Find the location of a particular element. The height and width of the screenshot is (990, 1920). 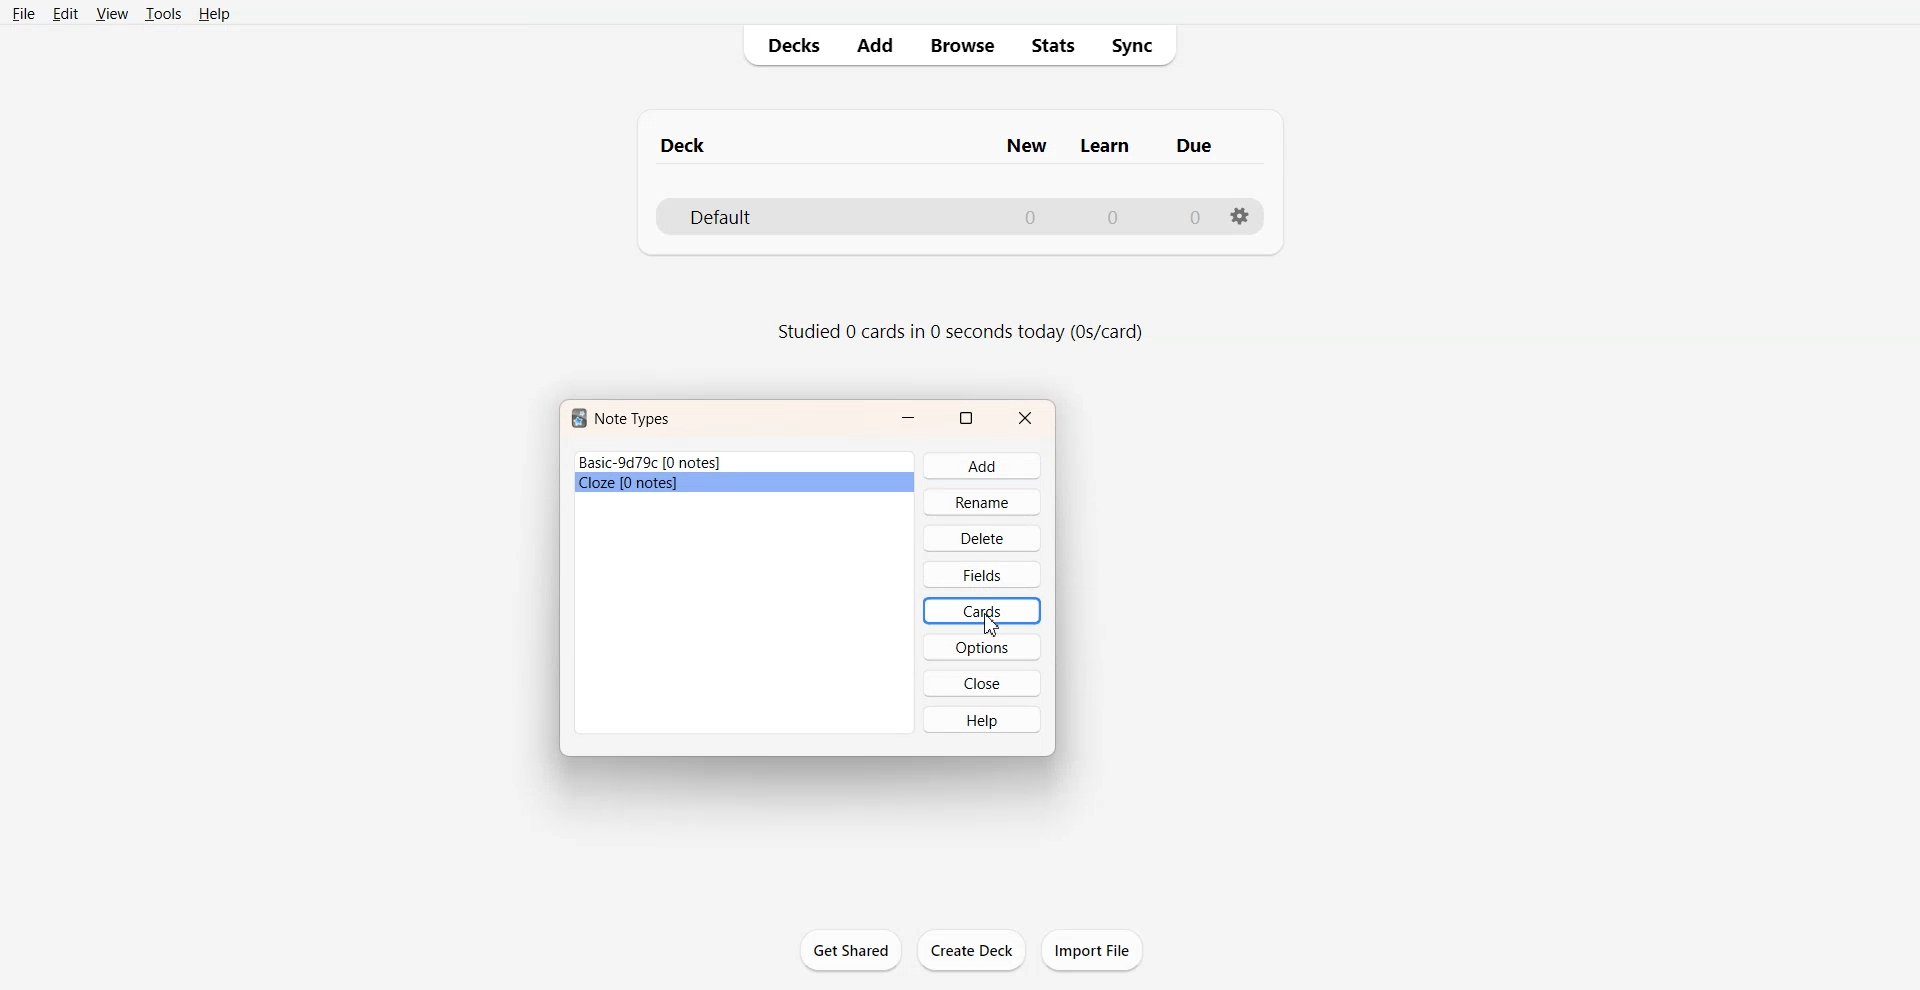

Browse is located at coordinates (961, 46).